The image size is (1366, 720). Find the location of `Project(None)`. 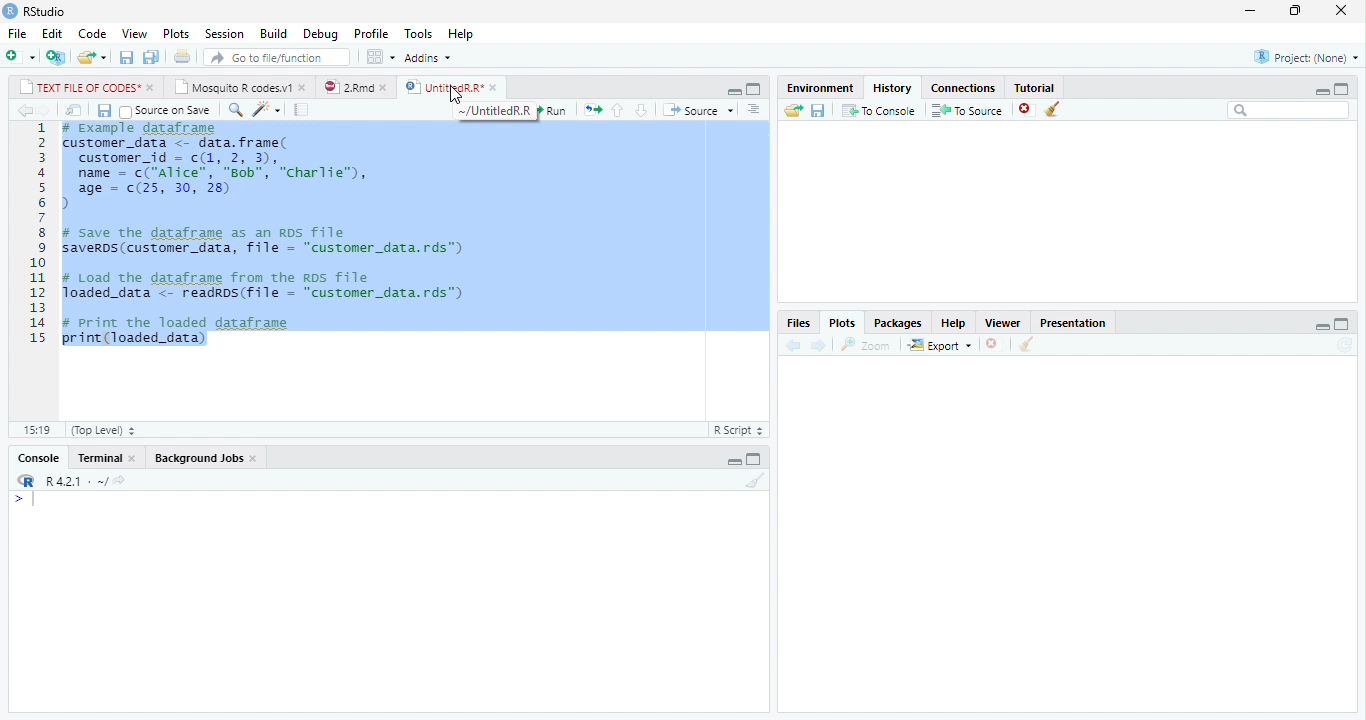

Project(None) is located at coordinates (1307, 57).